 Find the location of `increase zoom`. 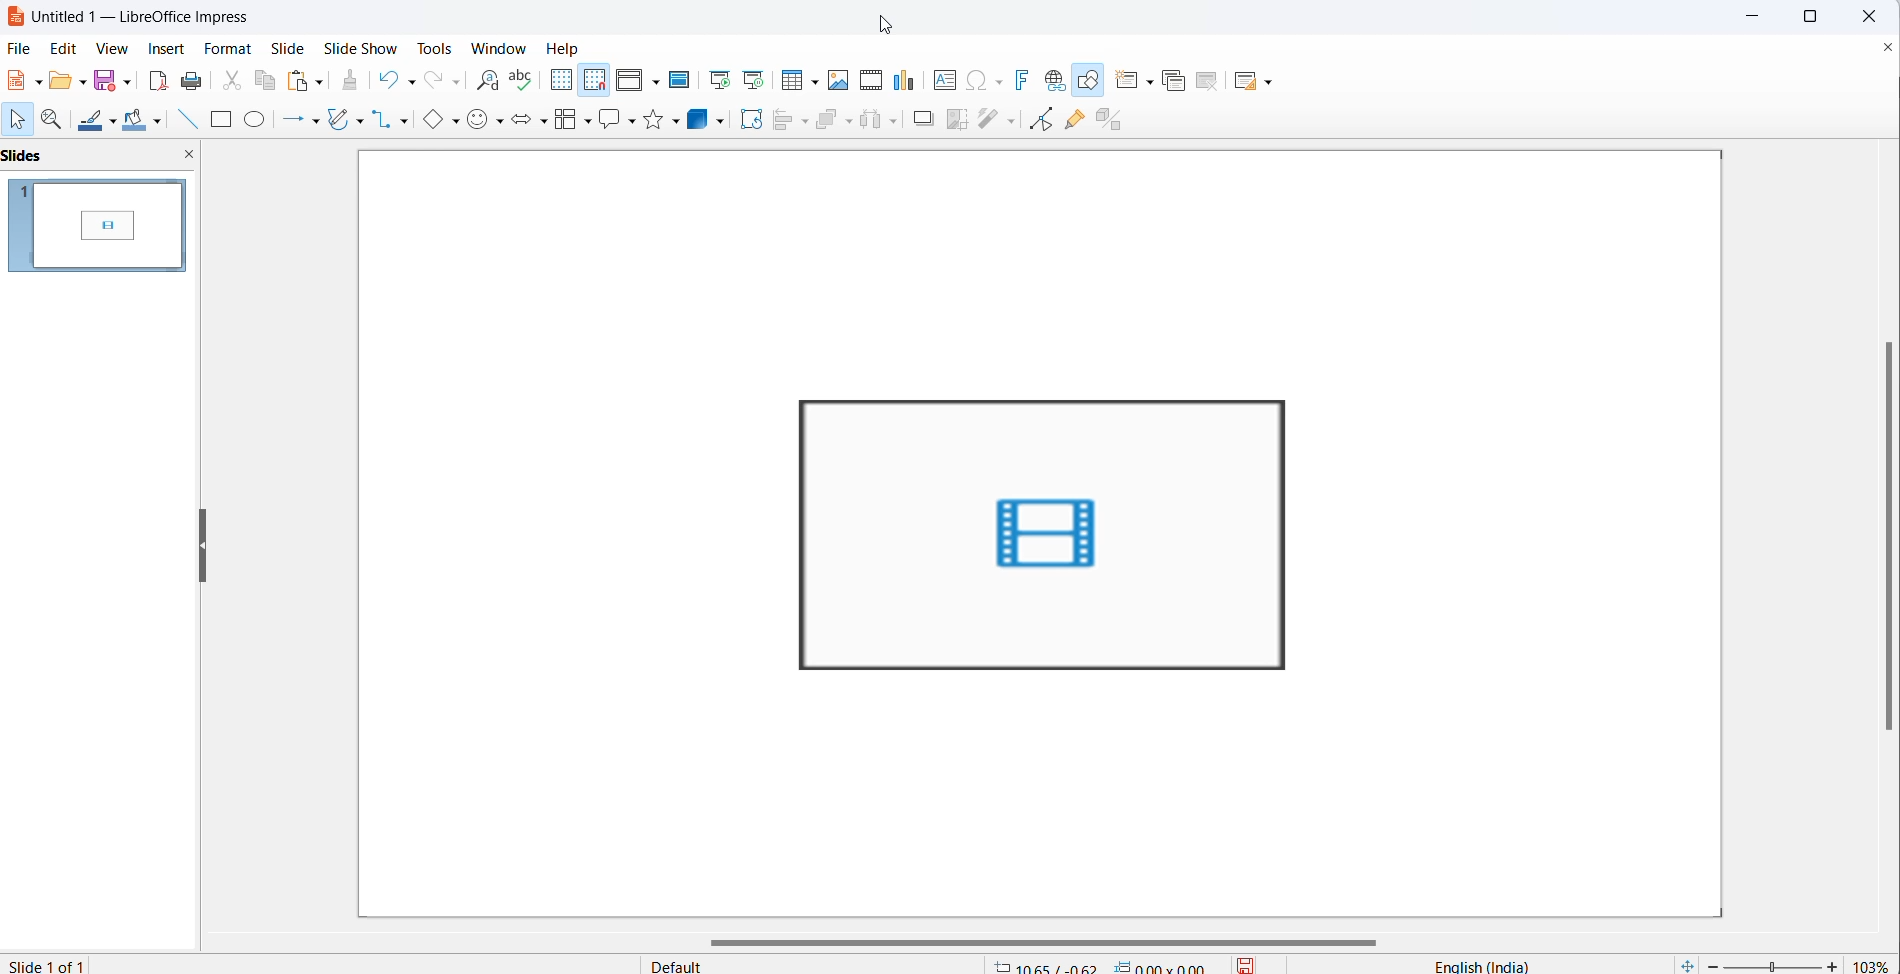

increase zoom is located at coordinates (1832, 964).